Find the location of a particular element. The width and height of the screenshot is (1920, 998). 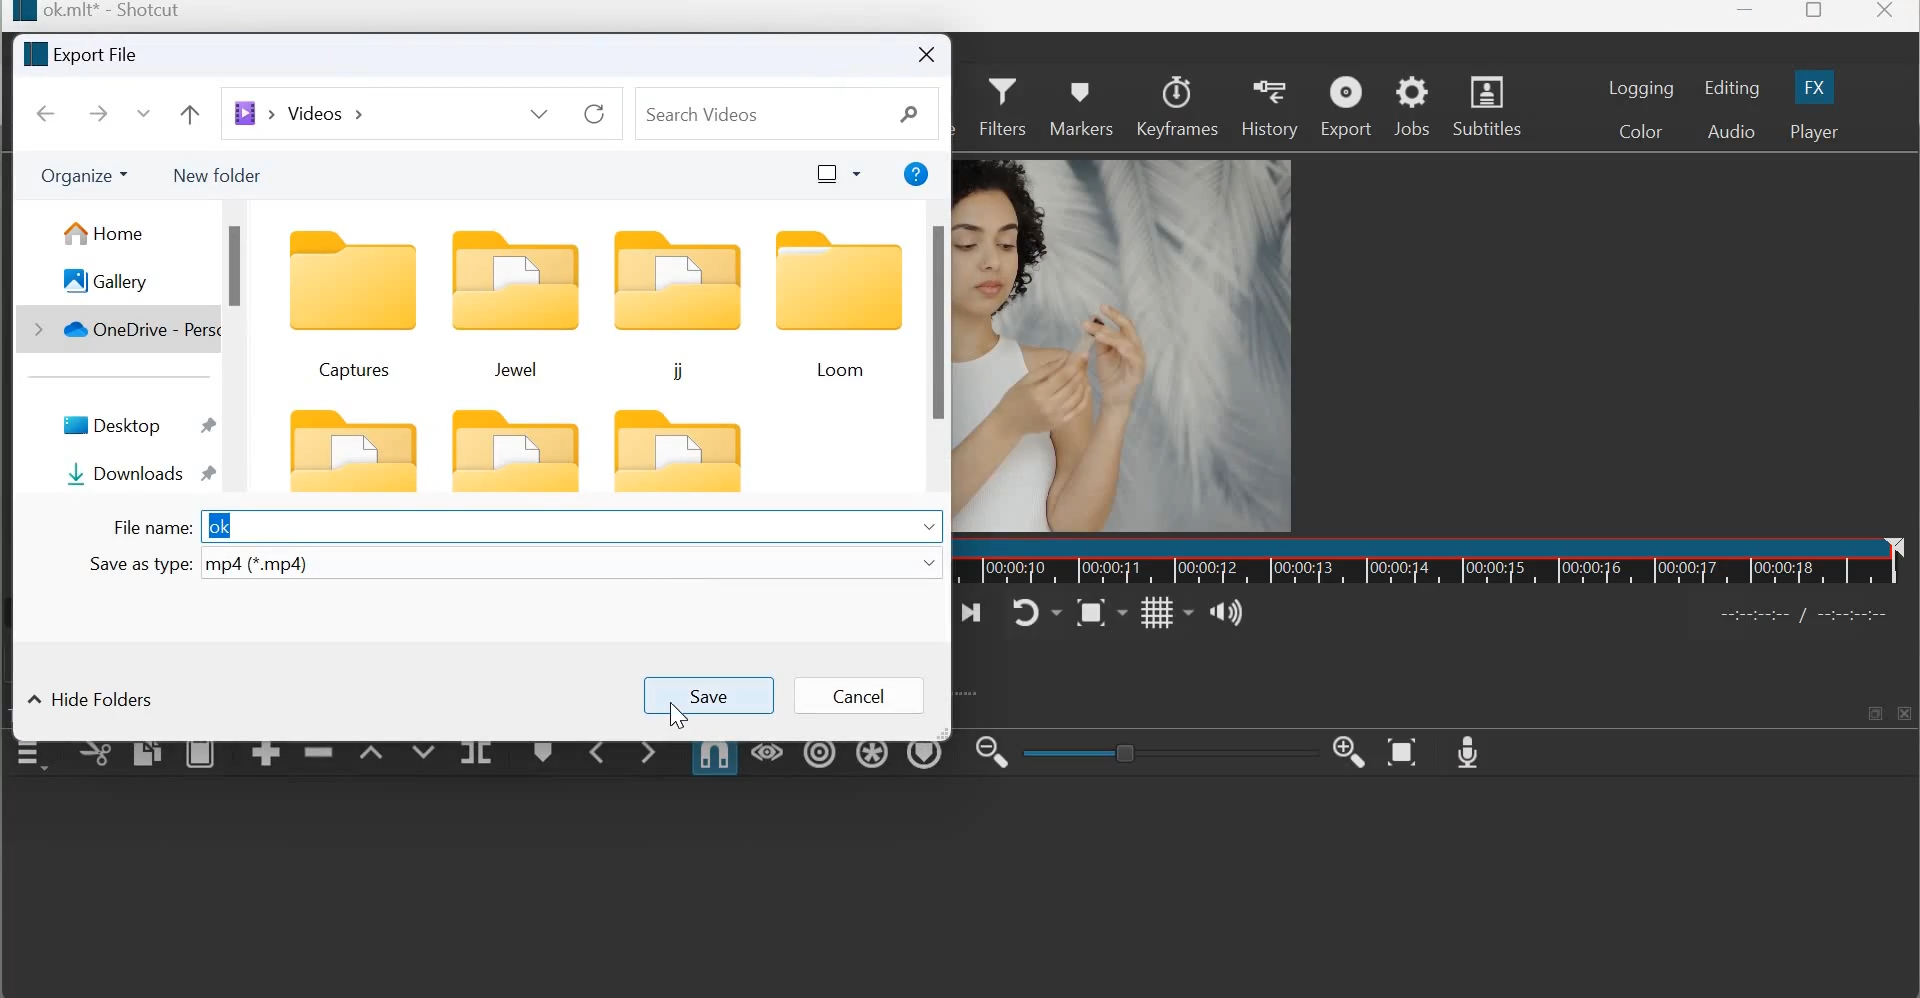

Zoom Timeline to Fit is located at coordinates (1404, 752).